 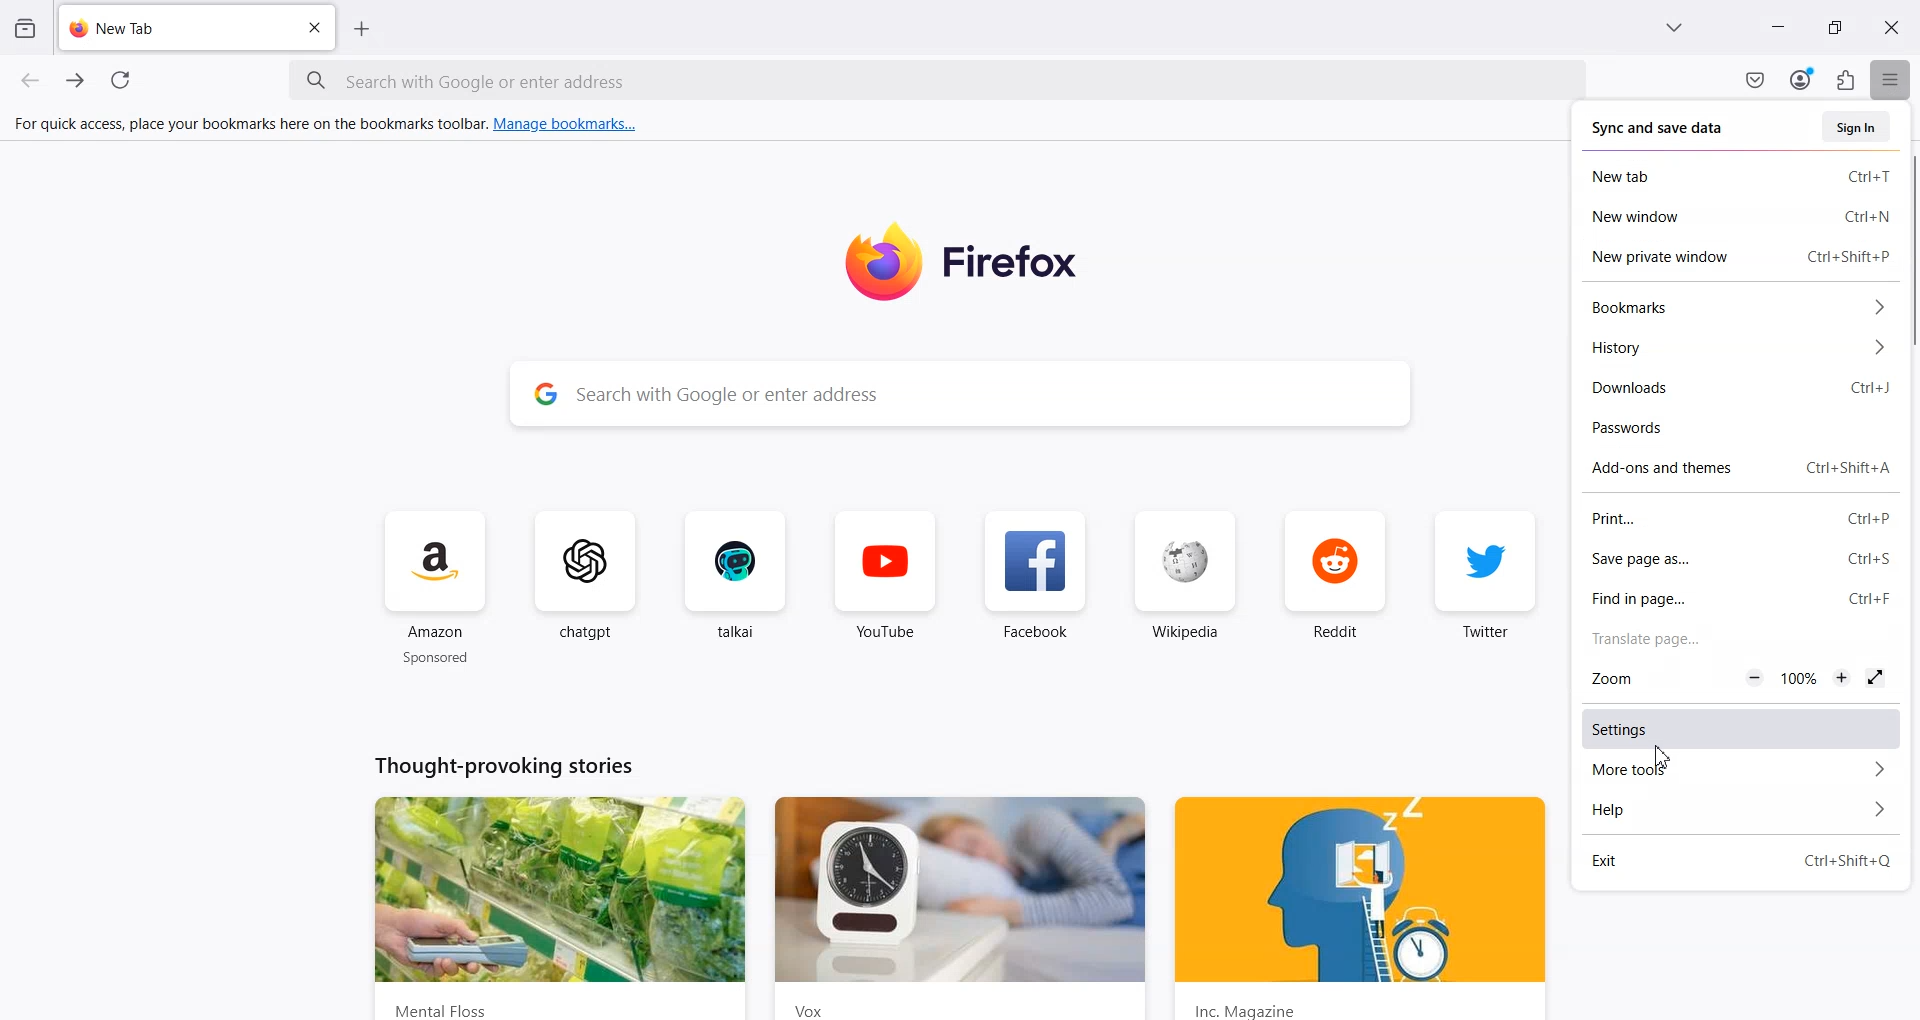 What do you see at coordinates (1035, 589) in the screenshot?
I see `Facebook` at bounding box center [1035, 589].